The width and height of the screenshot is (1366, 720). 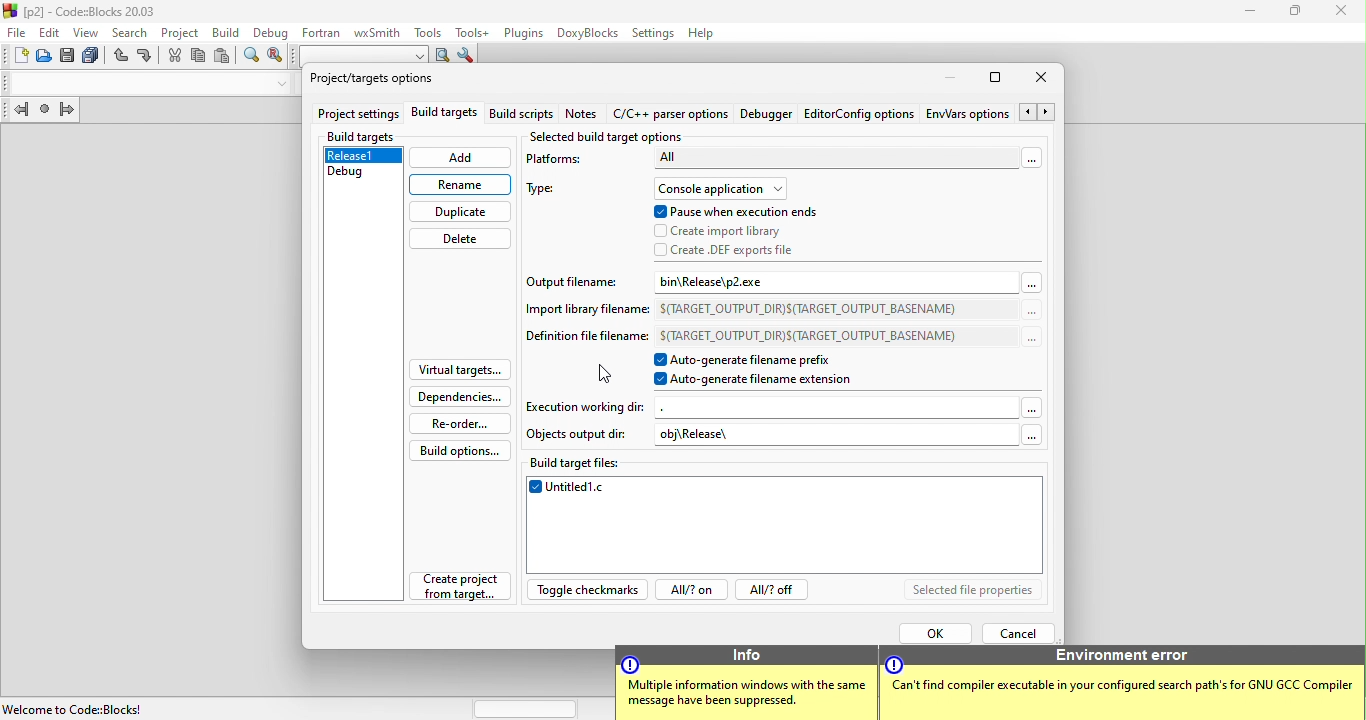 What do you see at coordinates (15, 58) in the screenshot?
I see `new` at bounding box center [15, 58].